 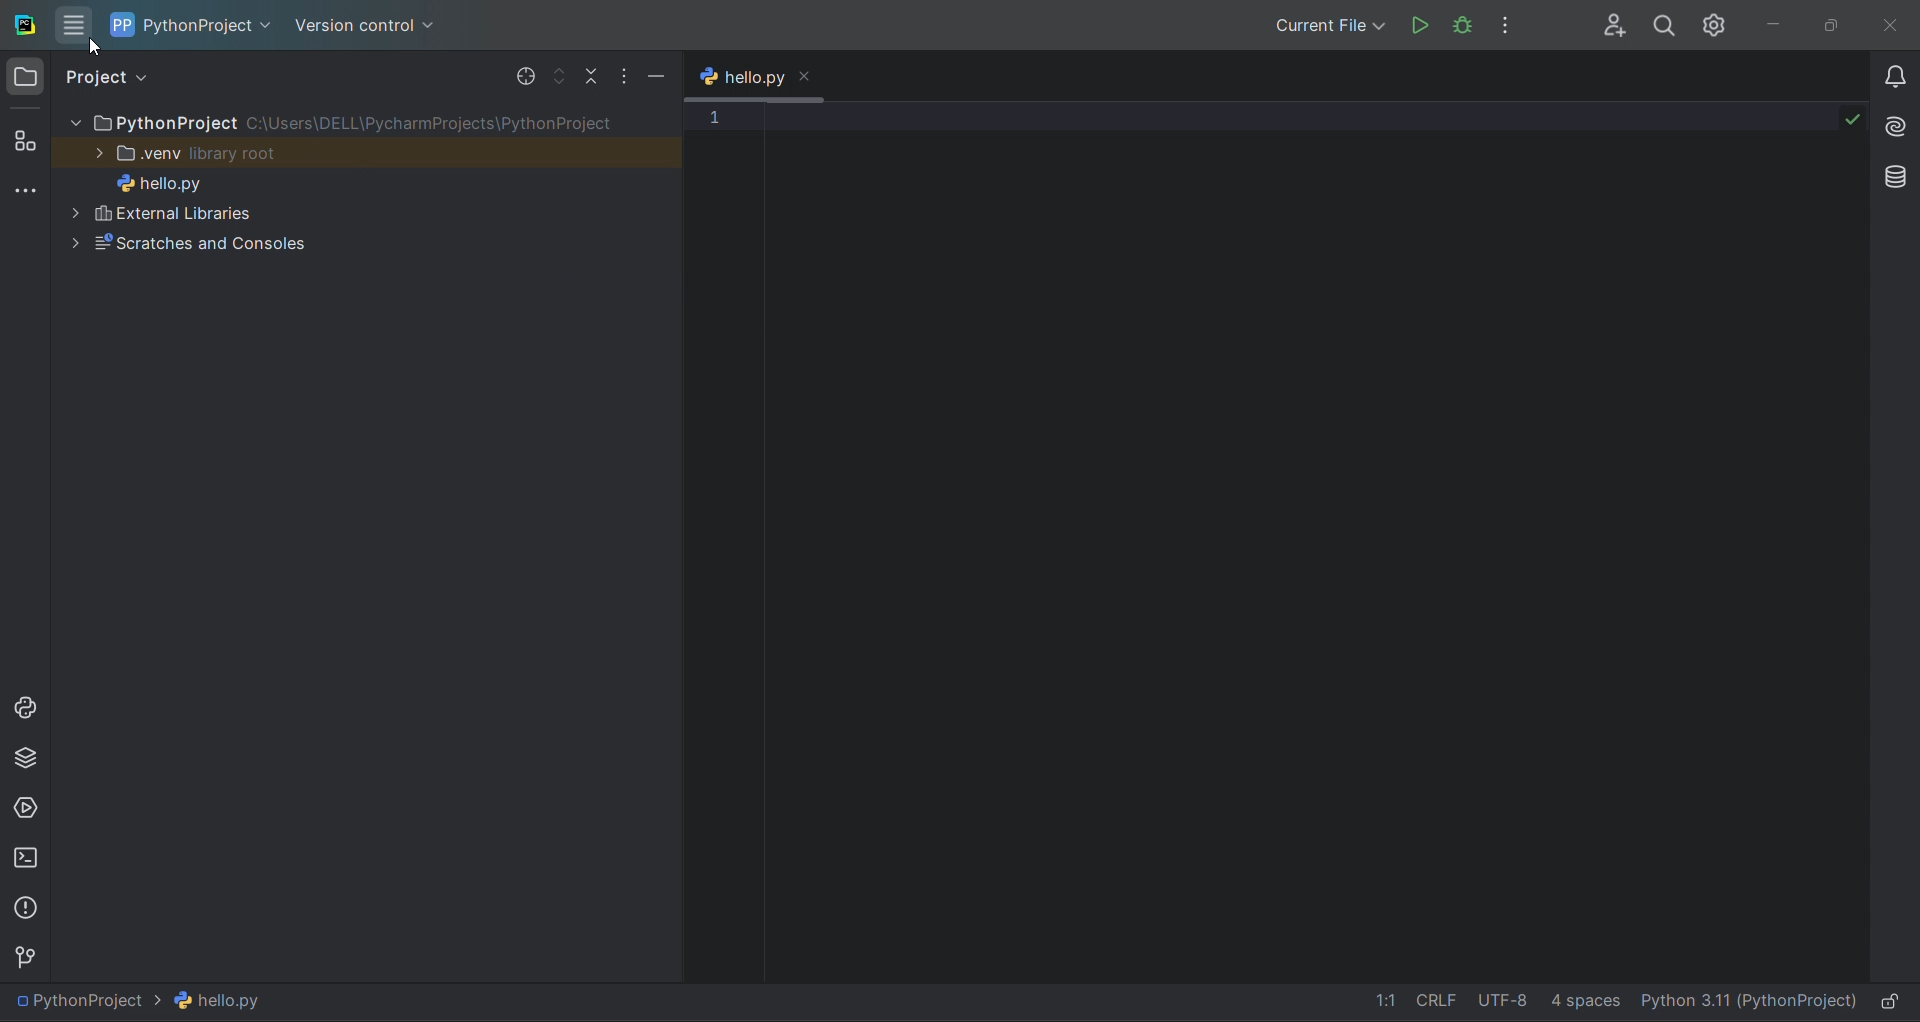 I want to click on view Library root, so click(x=205, y=154).